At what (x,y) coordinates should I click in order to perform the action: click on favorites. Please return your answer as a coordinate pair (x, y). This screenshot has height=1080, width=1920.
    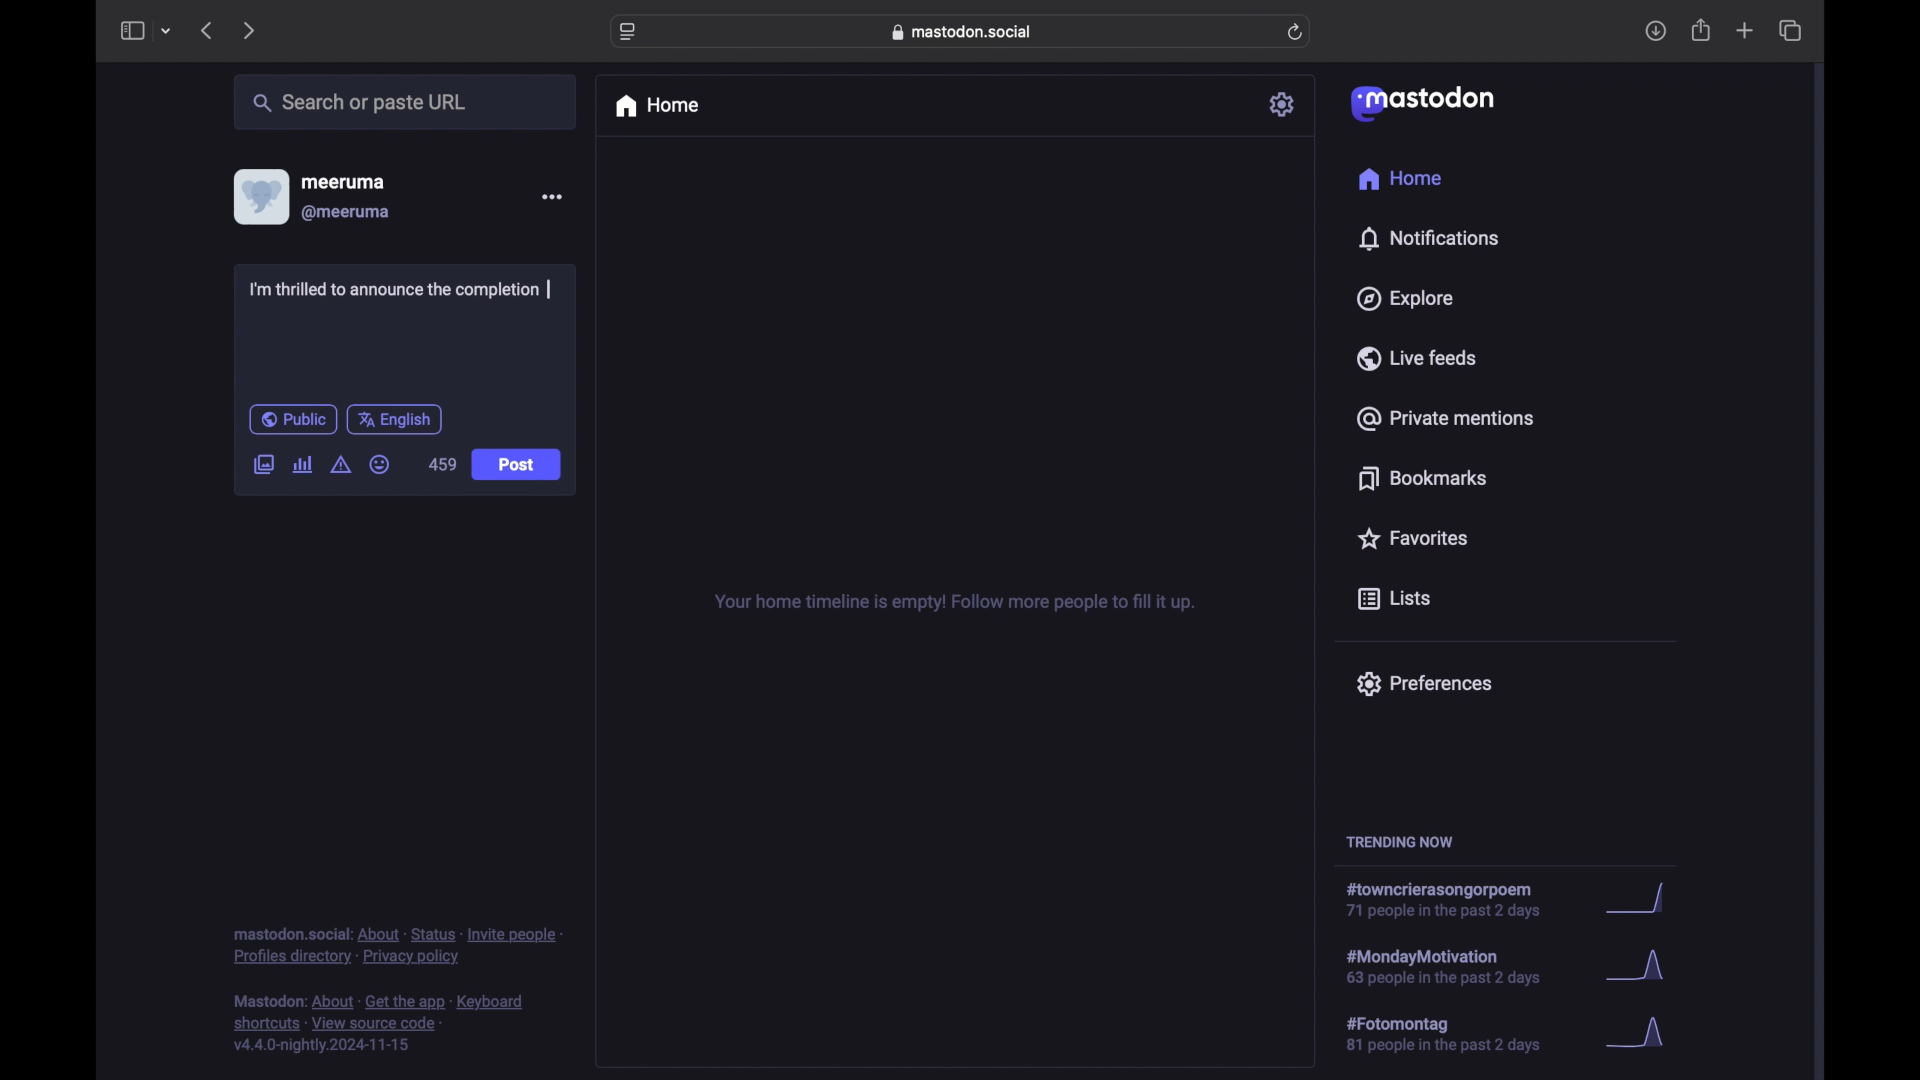
    Looking at the image, I should click on (1412, 538).